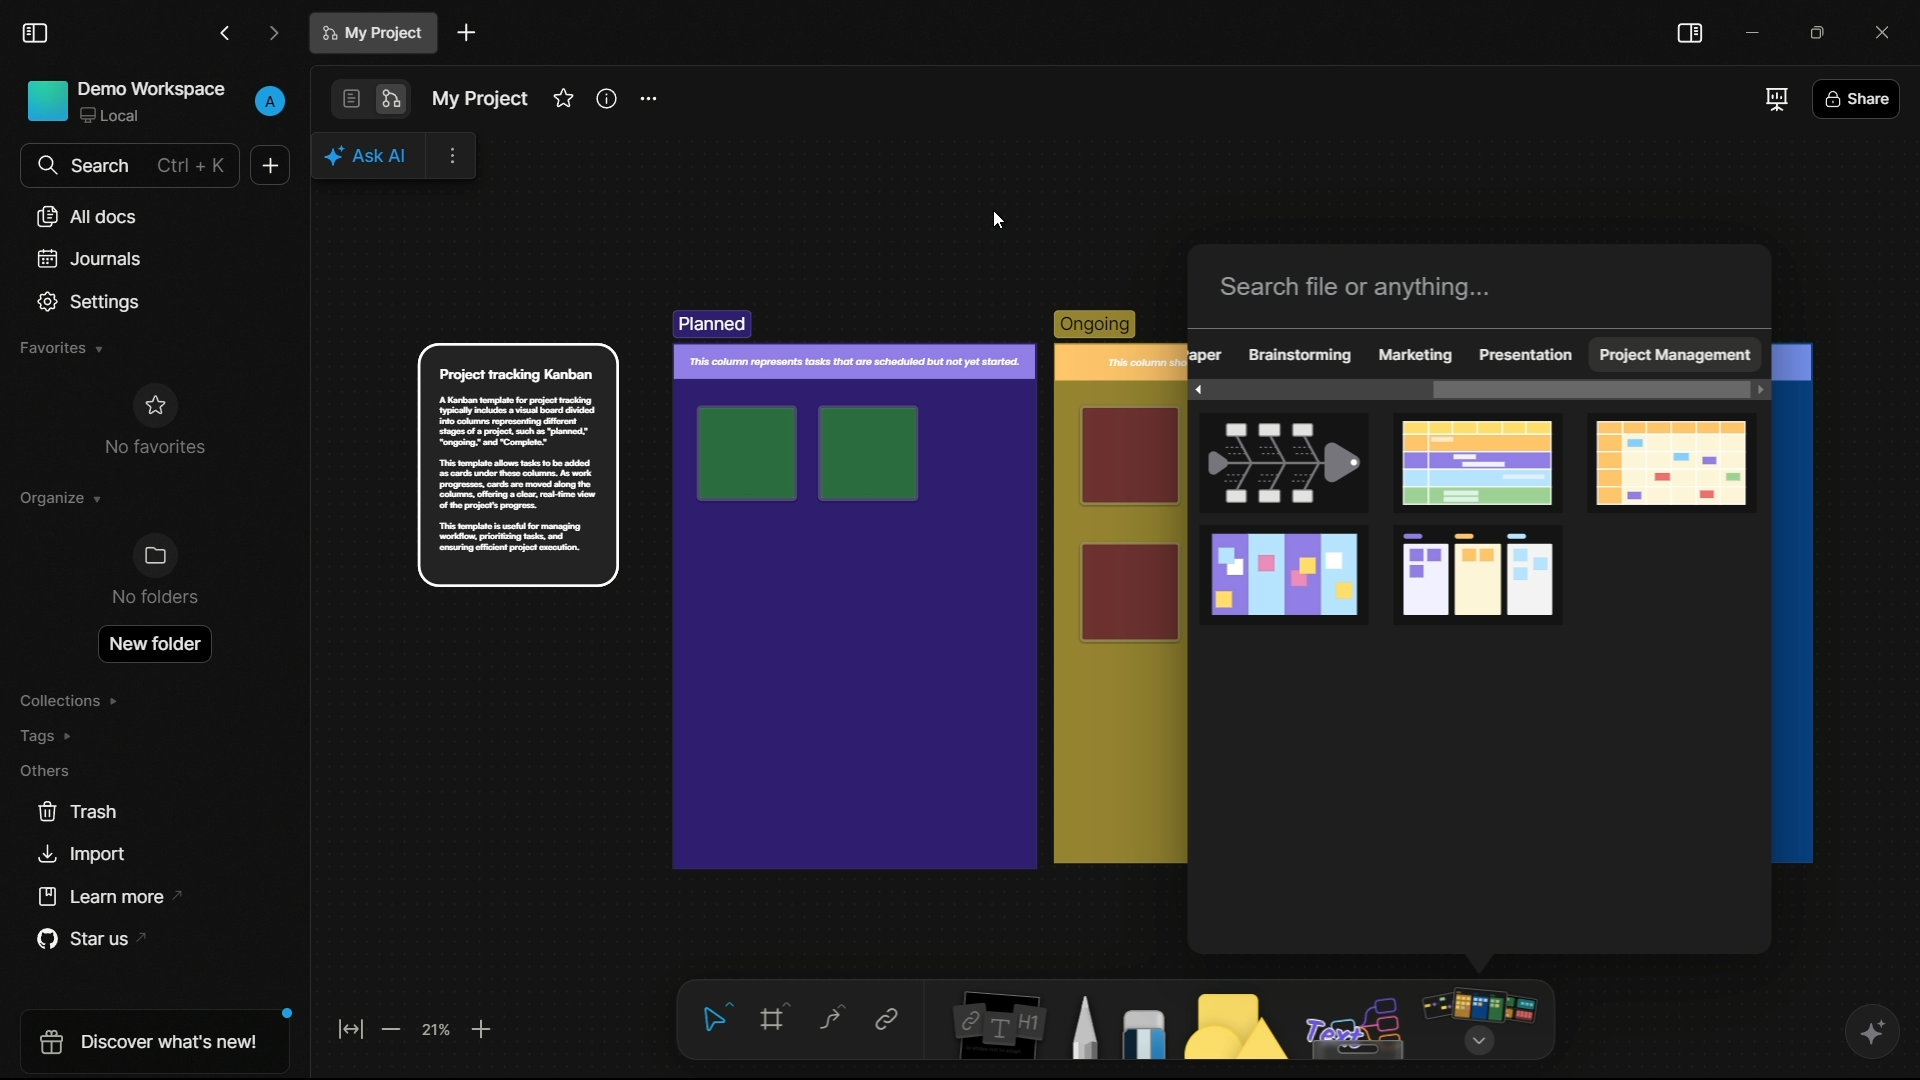 This screenshot has height=1080, width=1920. I want to click on others, so click(44, 770).